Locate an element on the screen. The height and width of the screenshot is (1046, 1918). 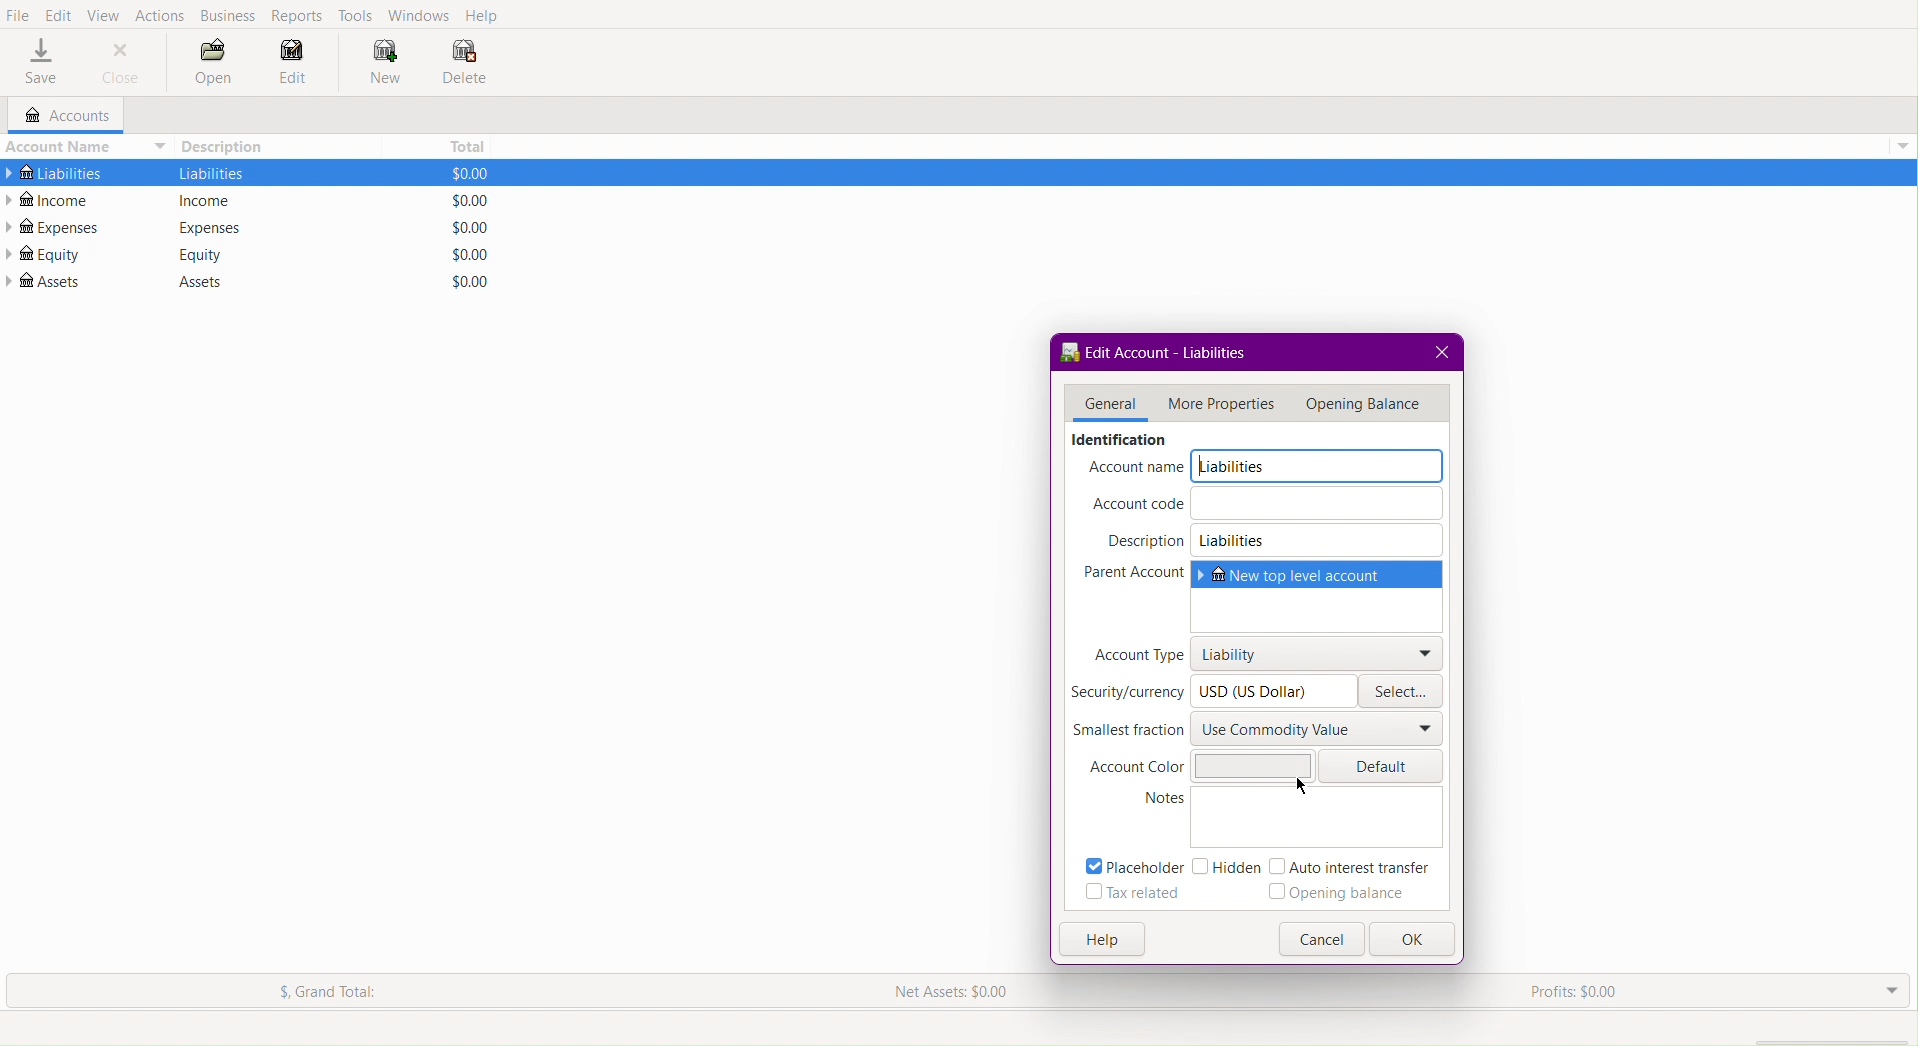
Expenses is located at coordinates (208, 227).